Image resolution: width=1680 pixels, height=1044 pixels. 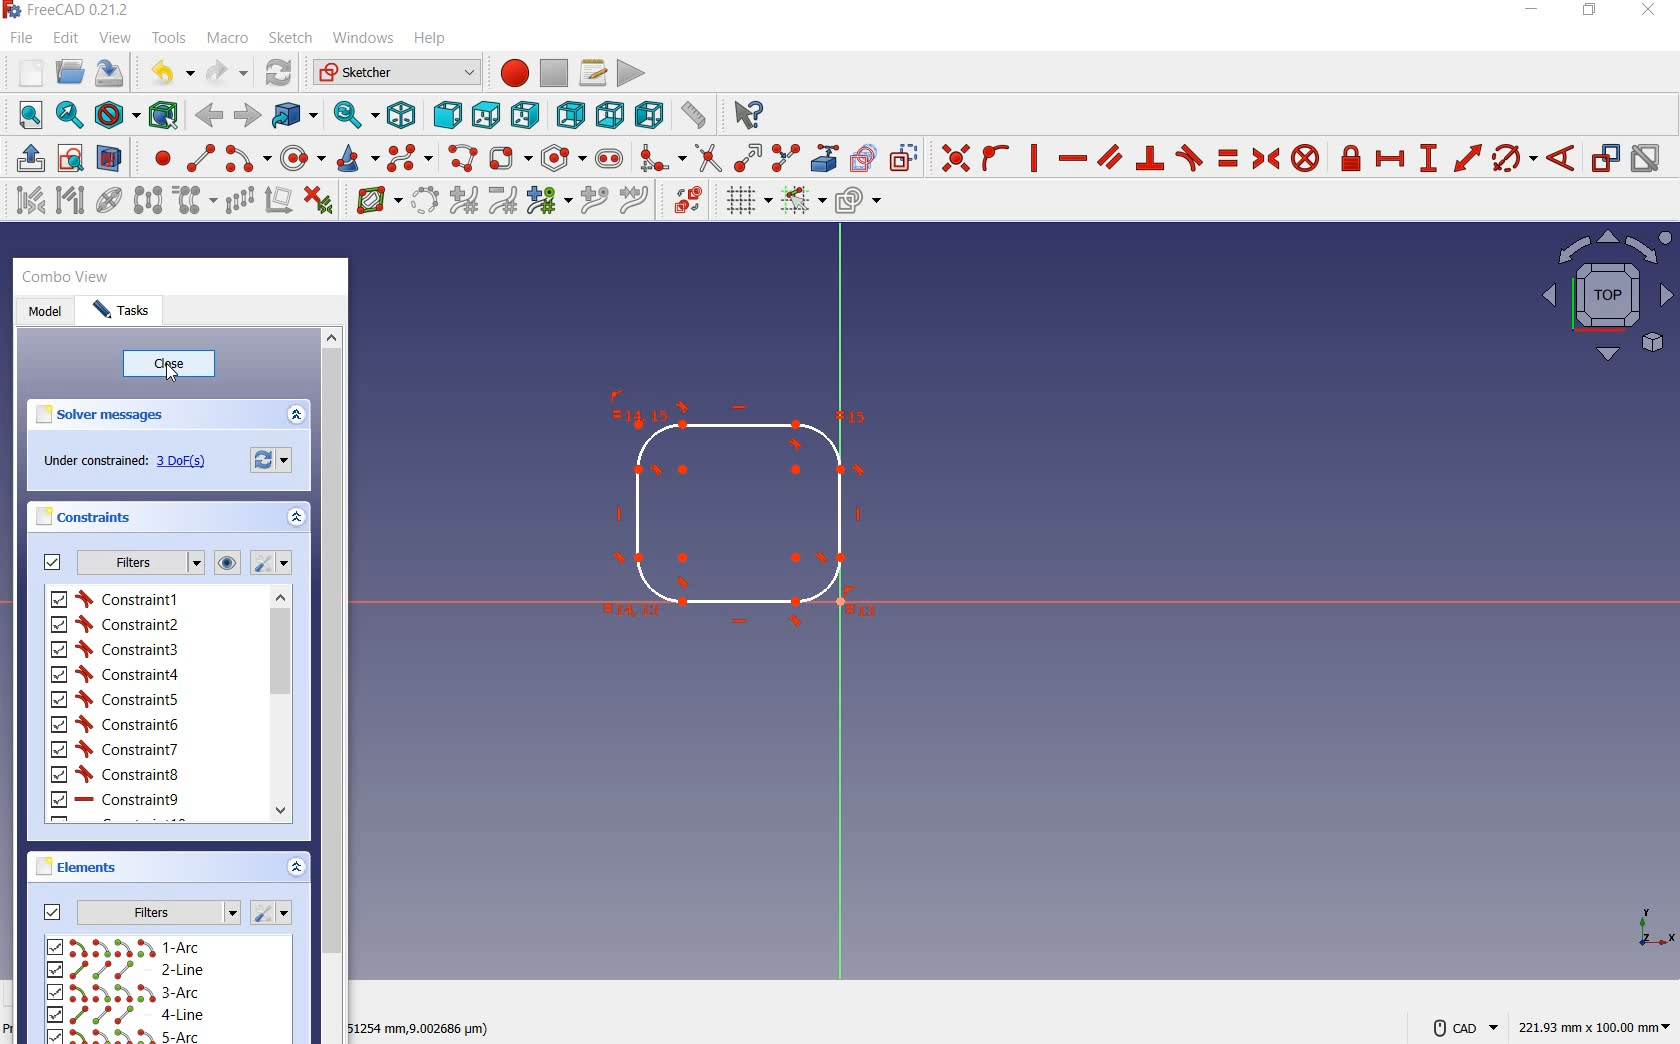 I want to click on new, so click(x=25, y=71).